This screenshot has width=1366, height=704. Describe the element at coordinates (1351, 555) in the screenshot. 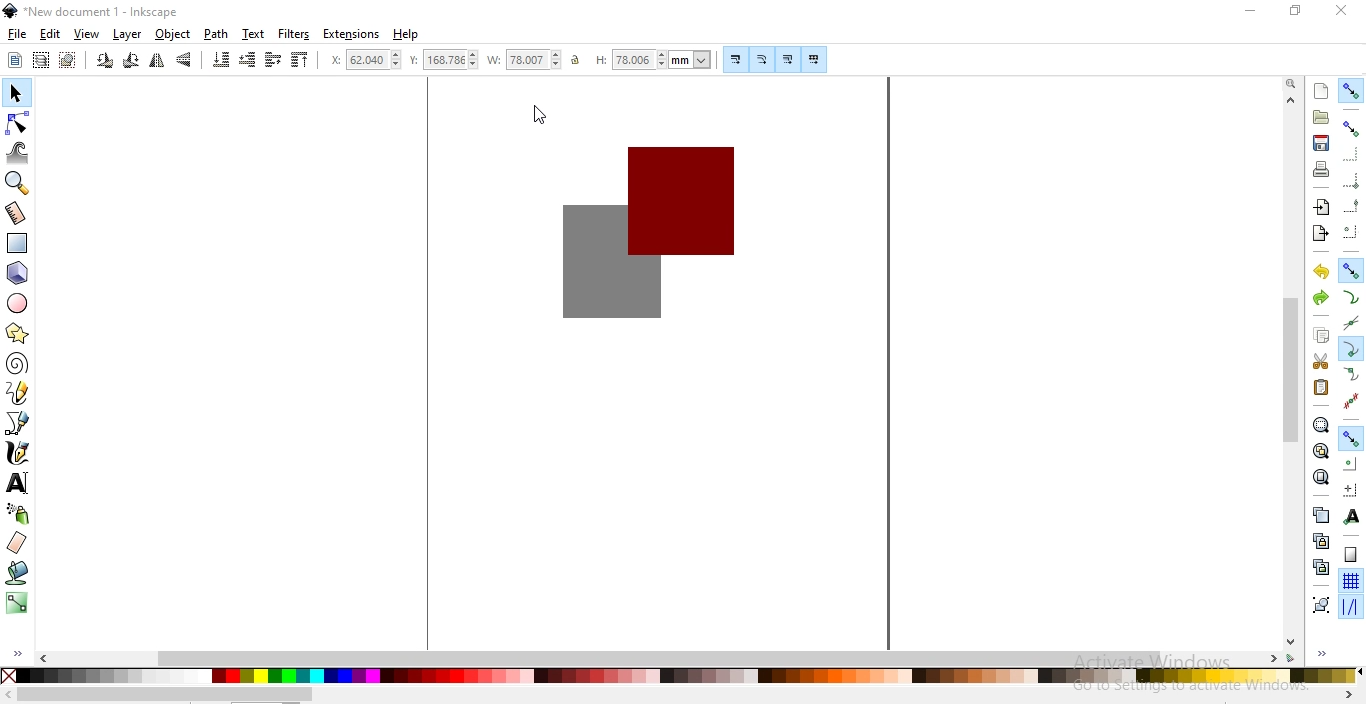

I see `snap to page border` at that location.